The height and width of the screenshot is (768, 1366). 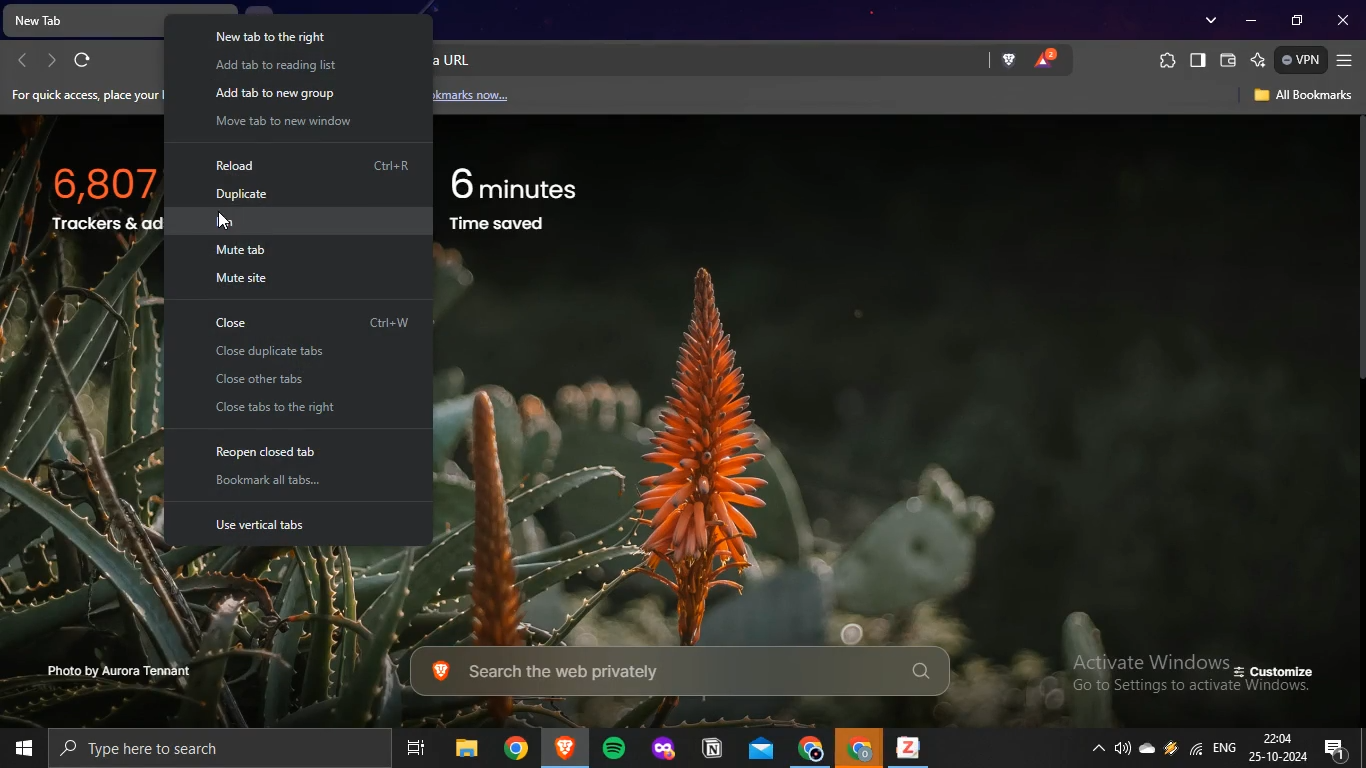 What do you see at coordinates (614, 748) in the screenshot?
I see `spotify` at bounding box center [614, 748].